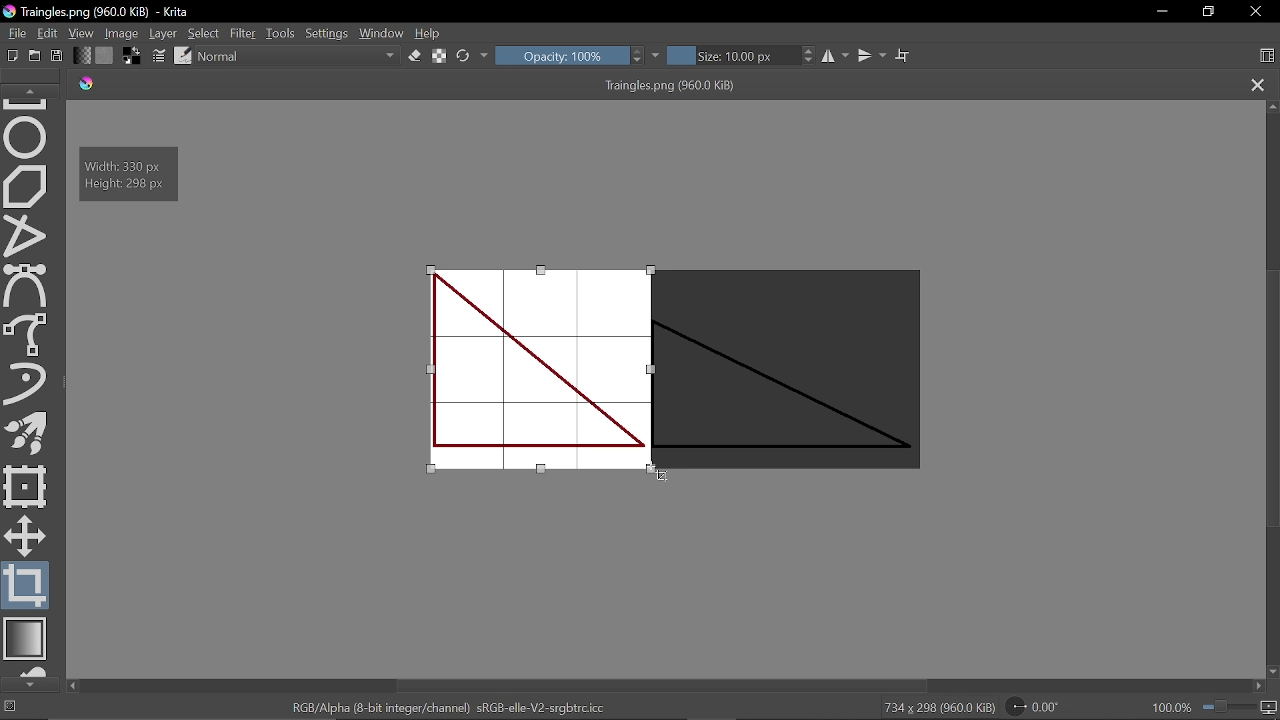 This screenshot has width=1280, height=720. I want to click on Layer, so click(164, 33).